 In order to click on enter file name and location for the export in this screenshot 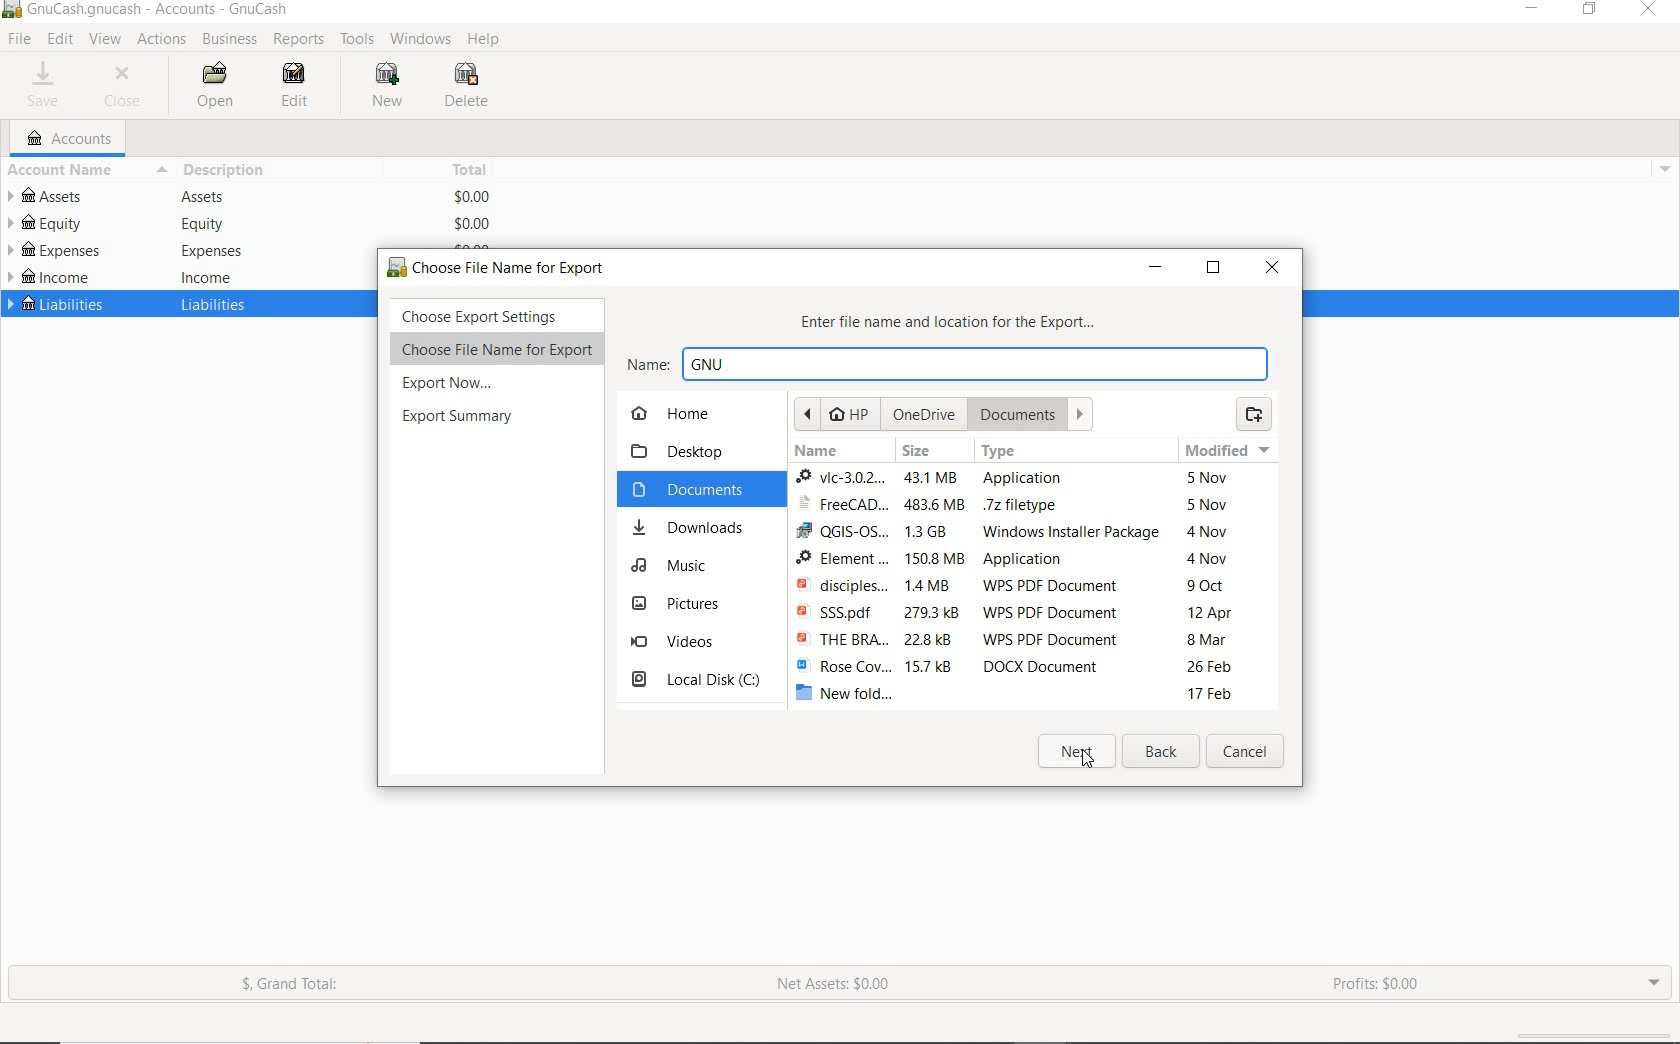, I will do `click(957, 321)`.